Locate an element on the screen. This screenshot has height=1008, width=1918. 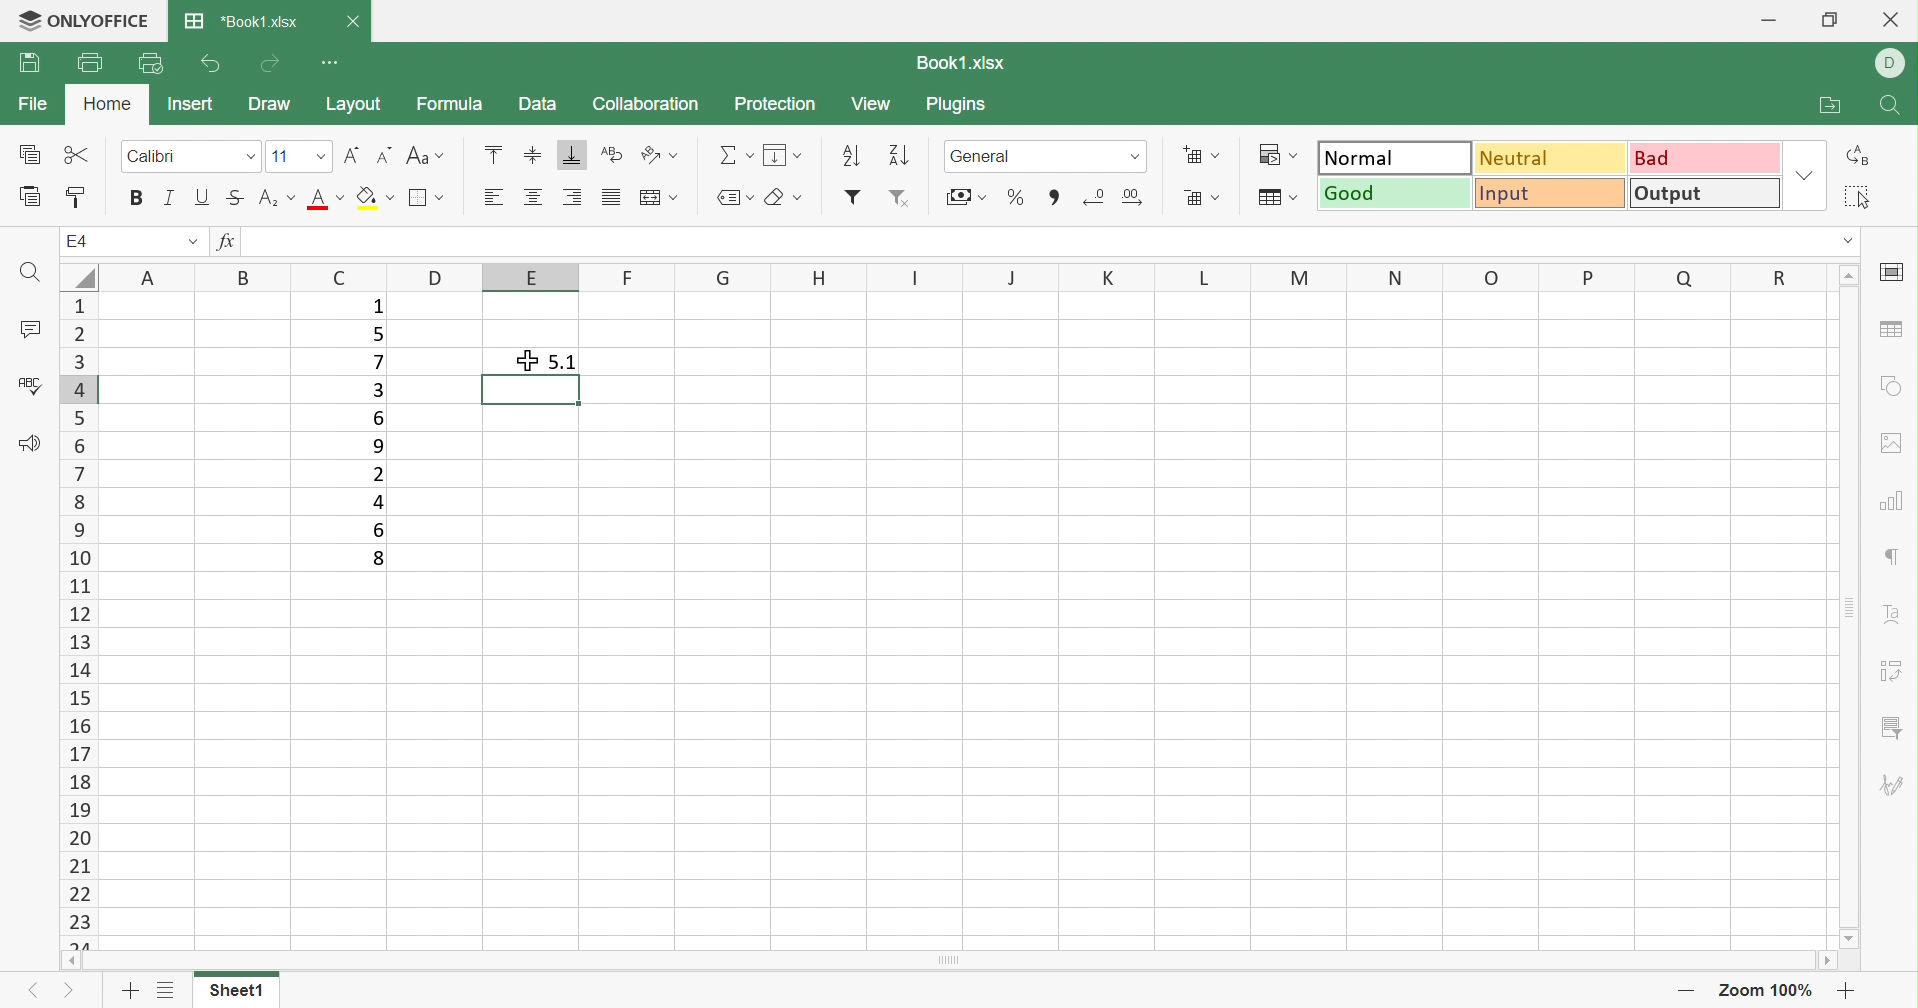
Align Center is located at coordinates (533, 197).